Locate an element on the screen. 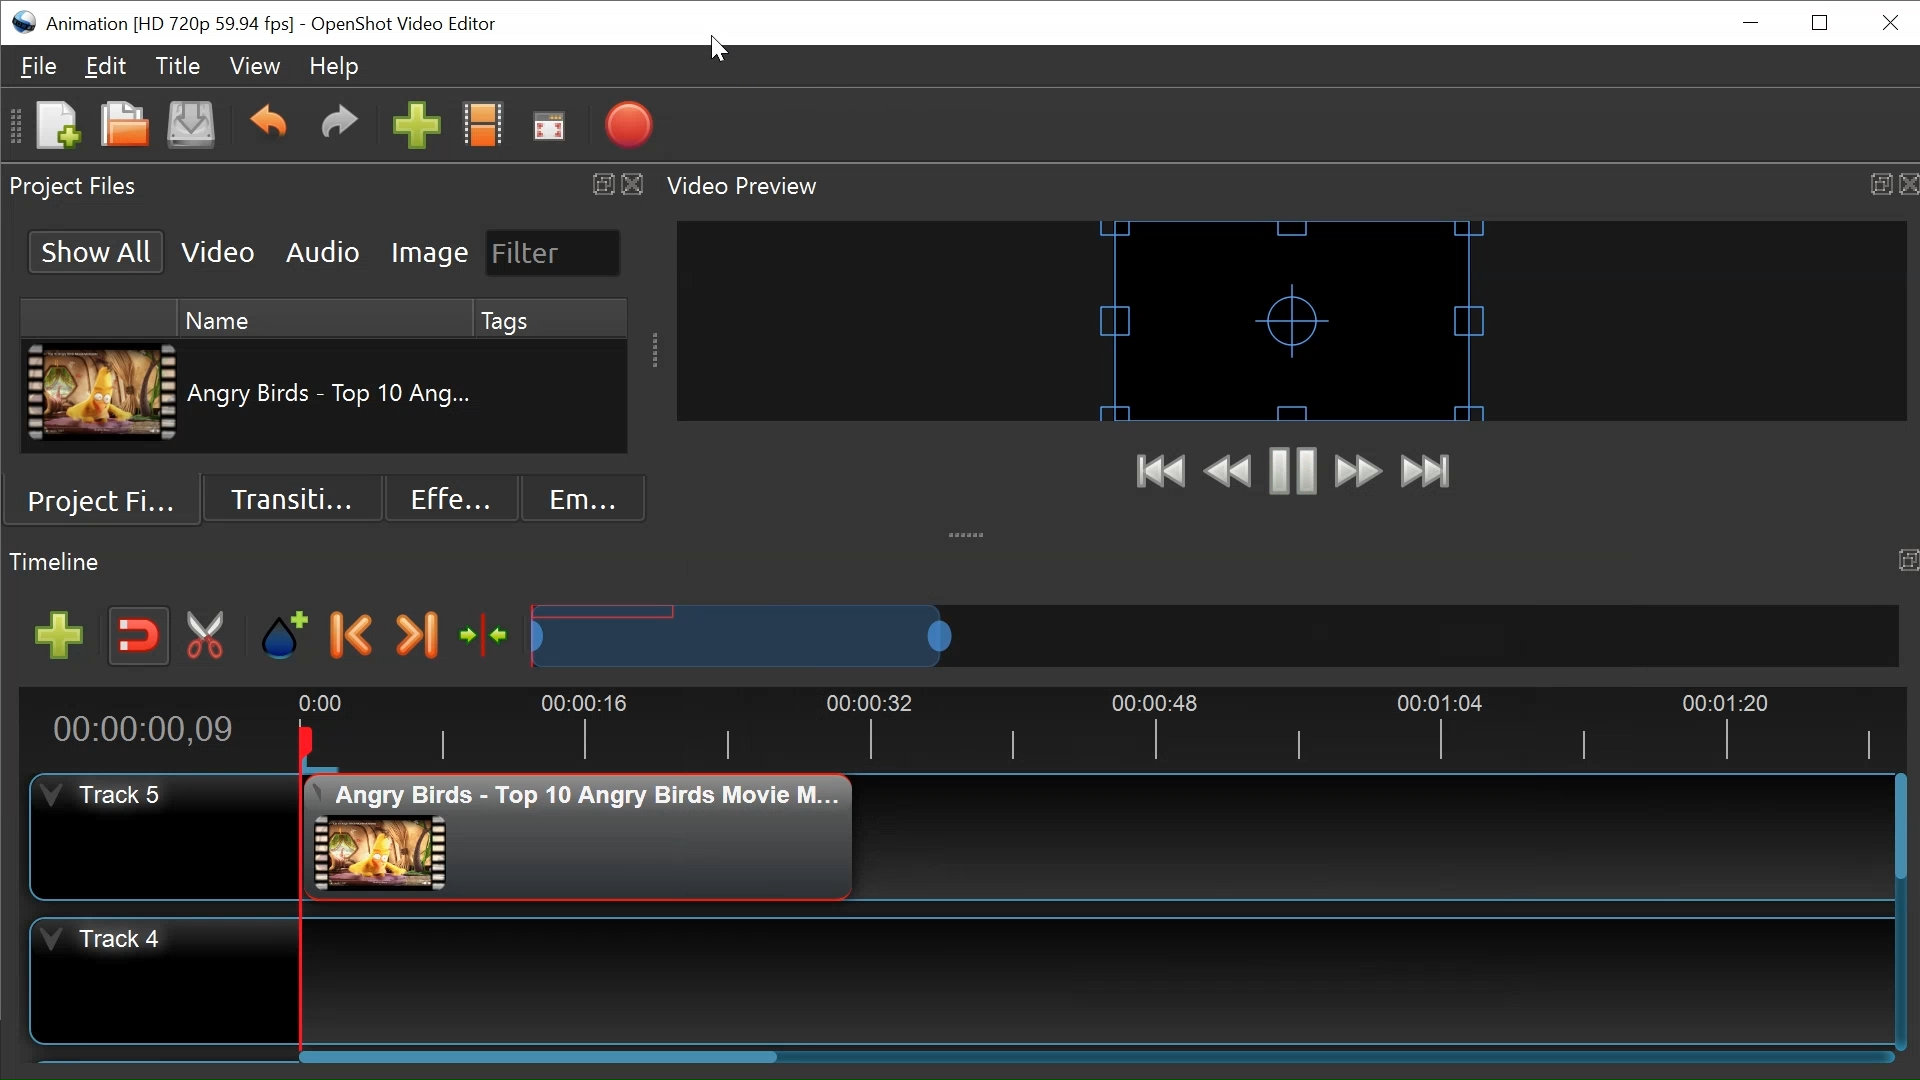 The image size is (1920, 1080). Title is located at coordinates (177, 65).